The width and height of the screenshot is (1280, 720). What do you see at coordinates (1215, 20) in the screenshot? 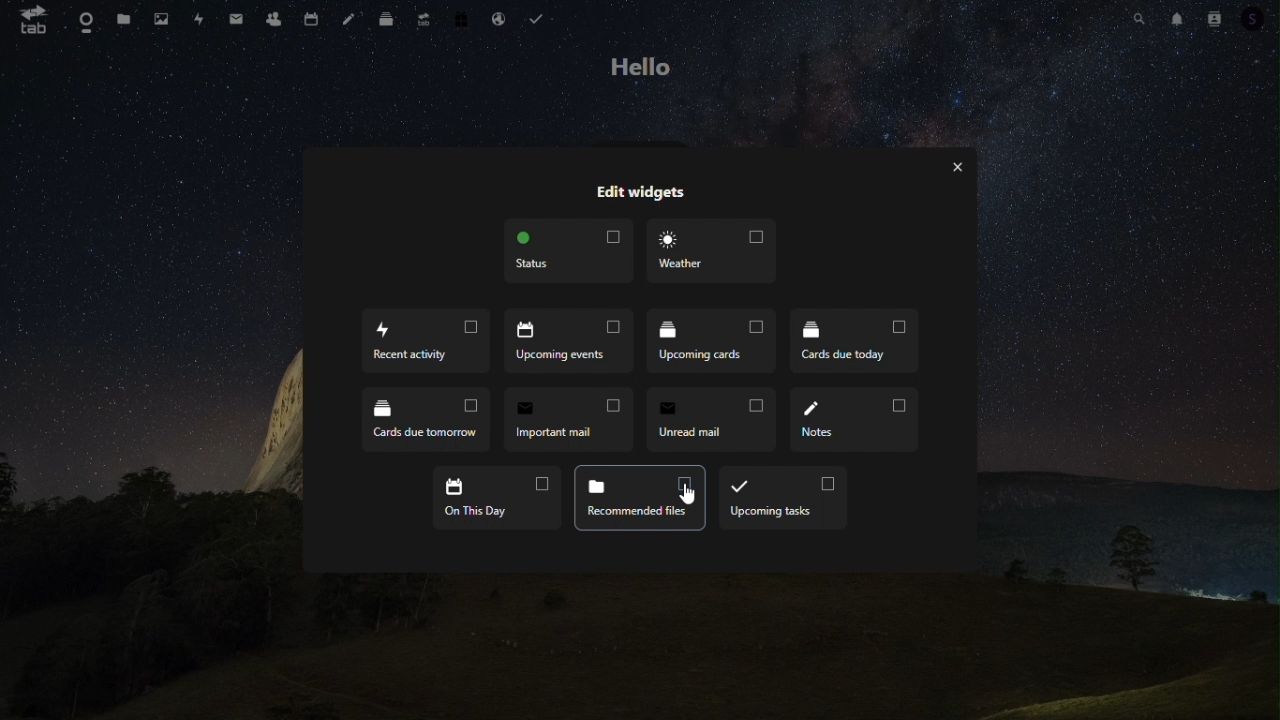
I see `Account icon` at bounding box center [1215, 20].